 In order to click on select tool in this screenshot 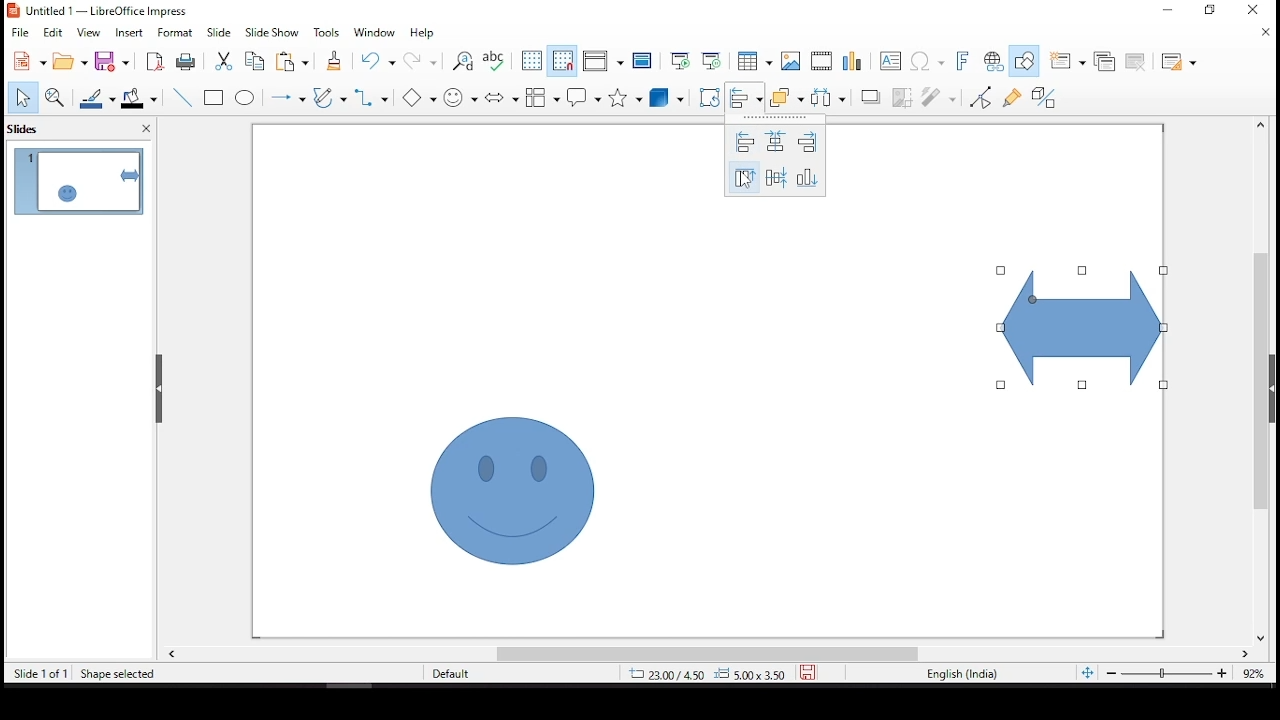, I will do `click(22, 99)`.